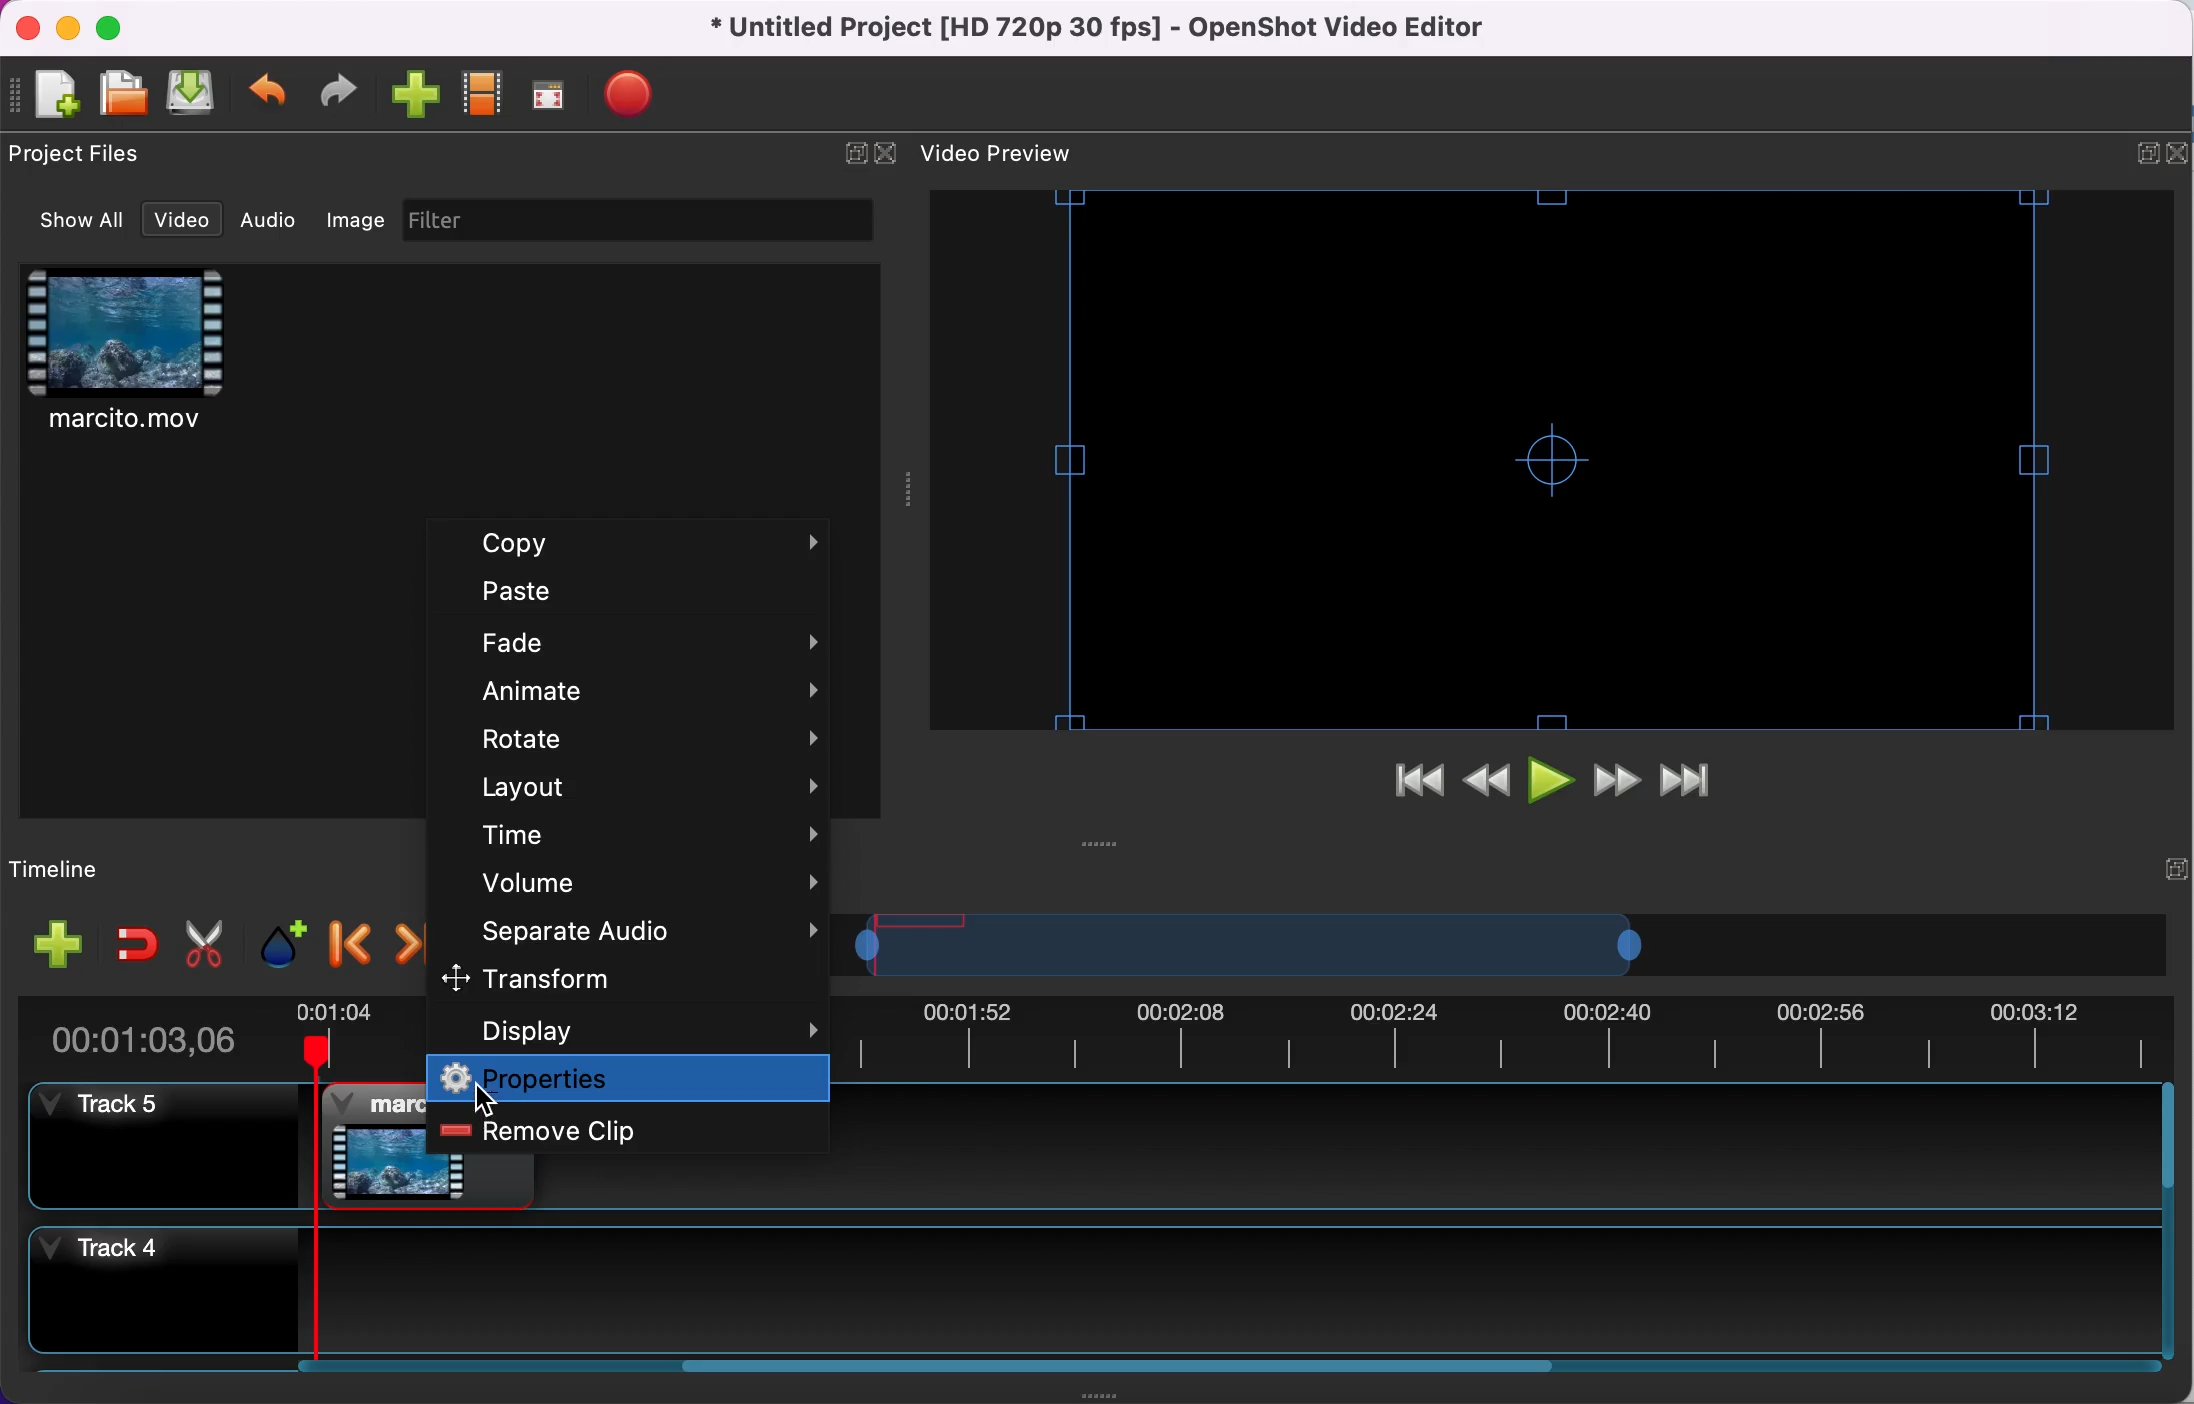  What do you see at coordinates (638, 690) in the screenshot?
I see `animate` at bounding box center [638, 690].